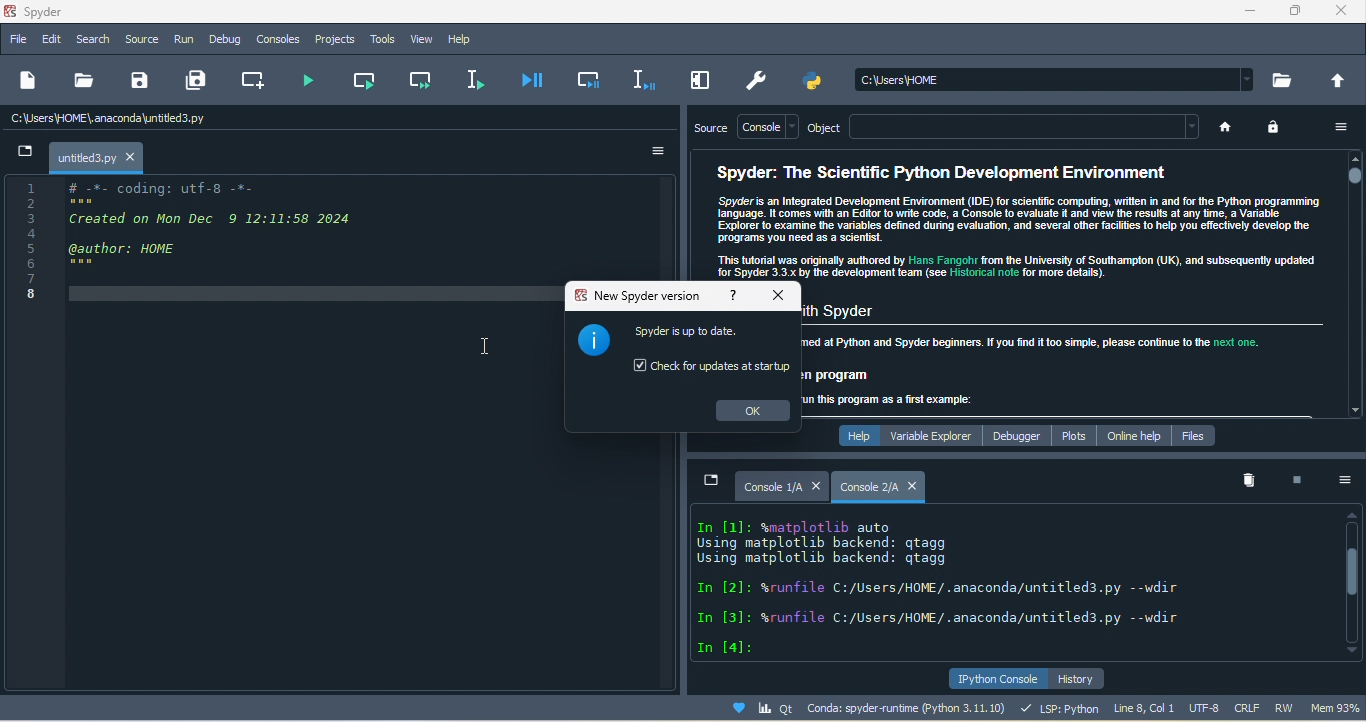  I want to click on text, so click(976, 583).